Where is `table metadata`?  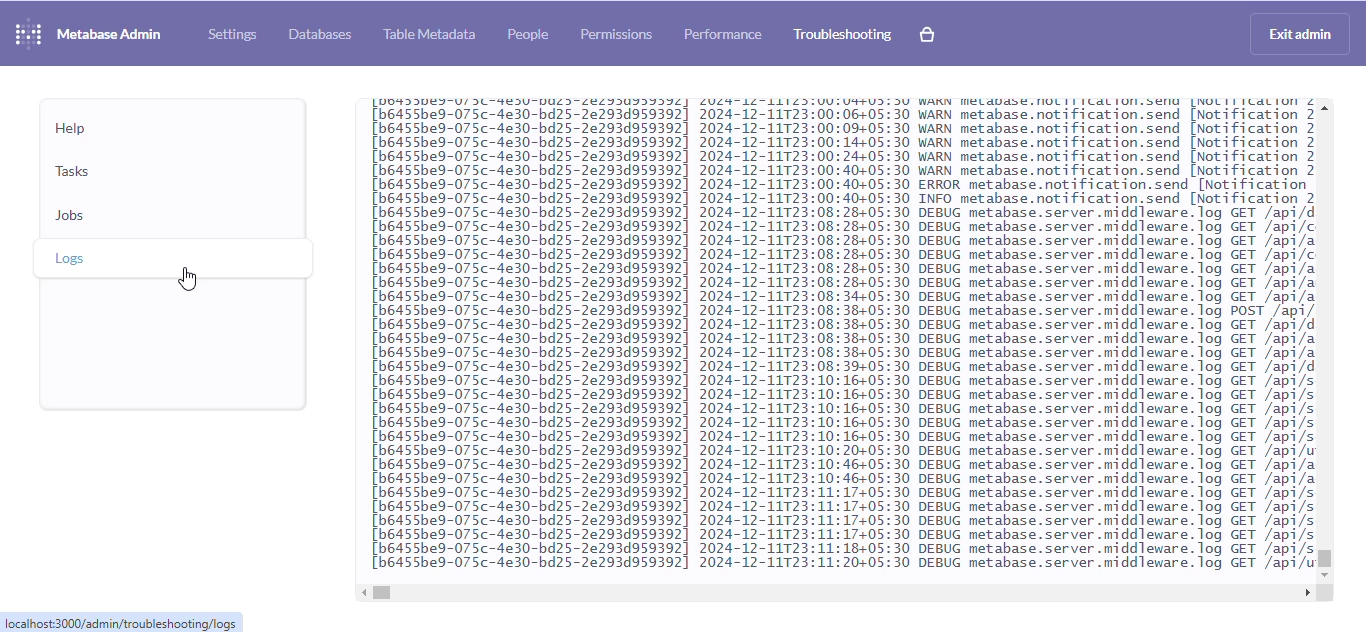
table metadata is located at coordinates (429, 33).